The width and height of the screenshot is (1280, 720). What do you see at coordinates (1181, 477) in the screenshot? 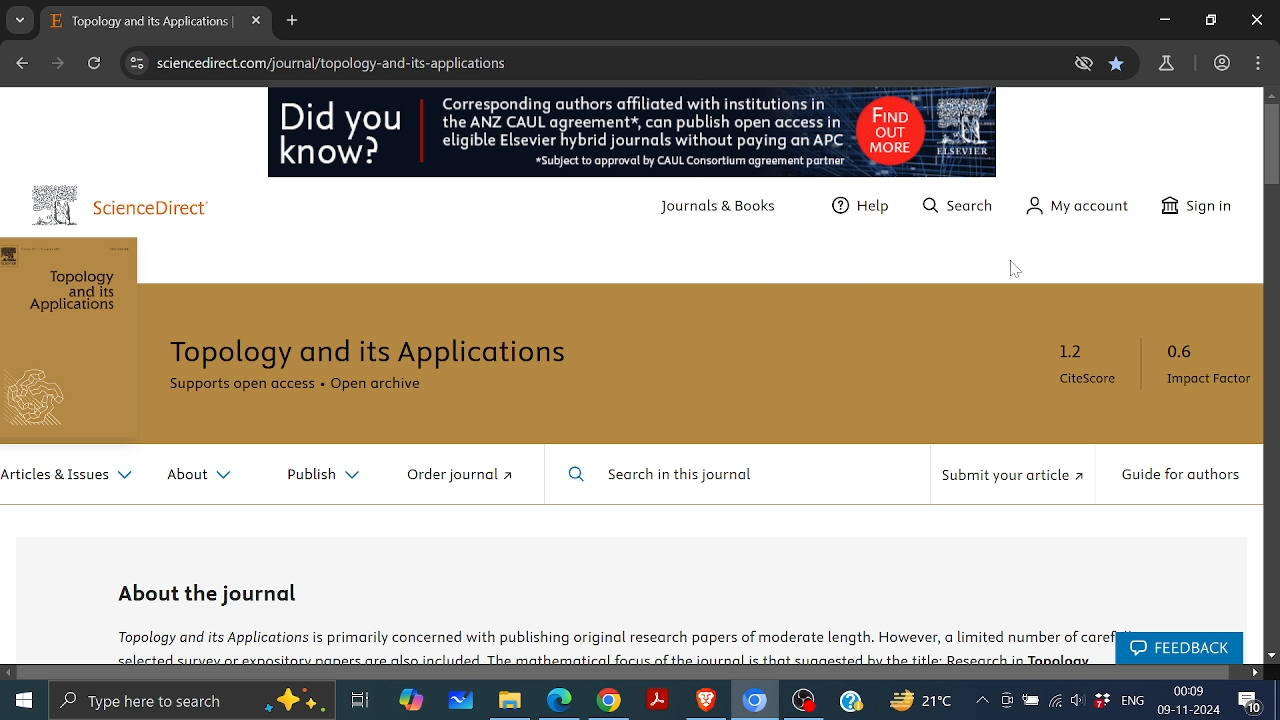
I see `guide for authors` at bounding box center [1181, 477].